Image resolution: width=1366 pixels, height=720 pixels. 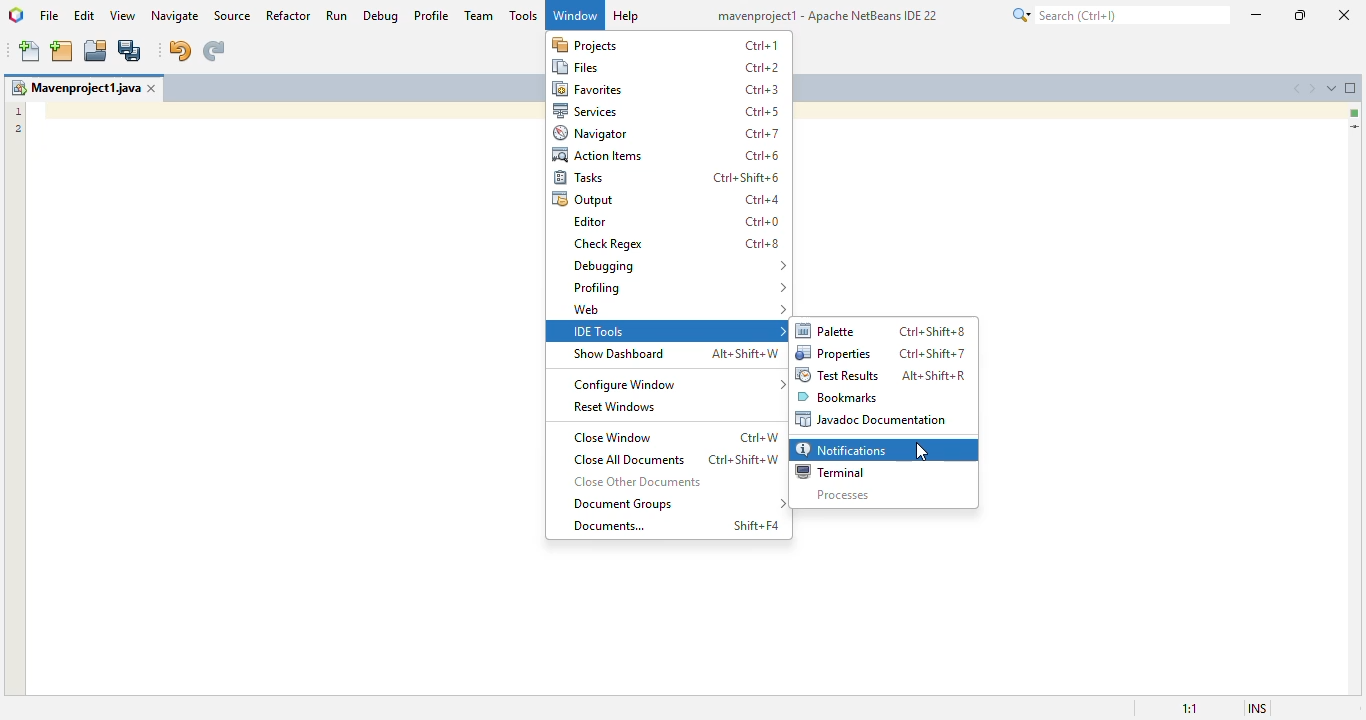 I want to click on favorites, so click(x=587, y=88).